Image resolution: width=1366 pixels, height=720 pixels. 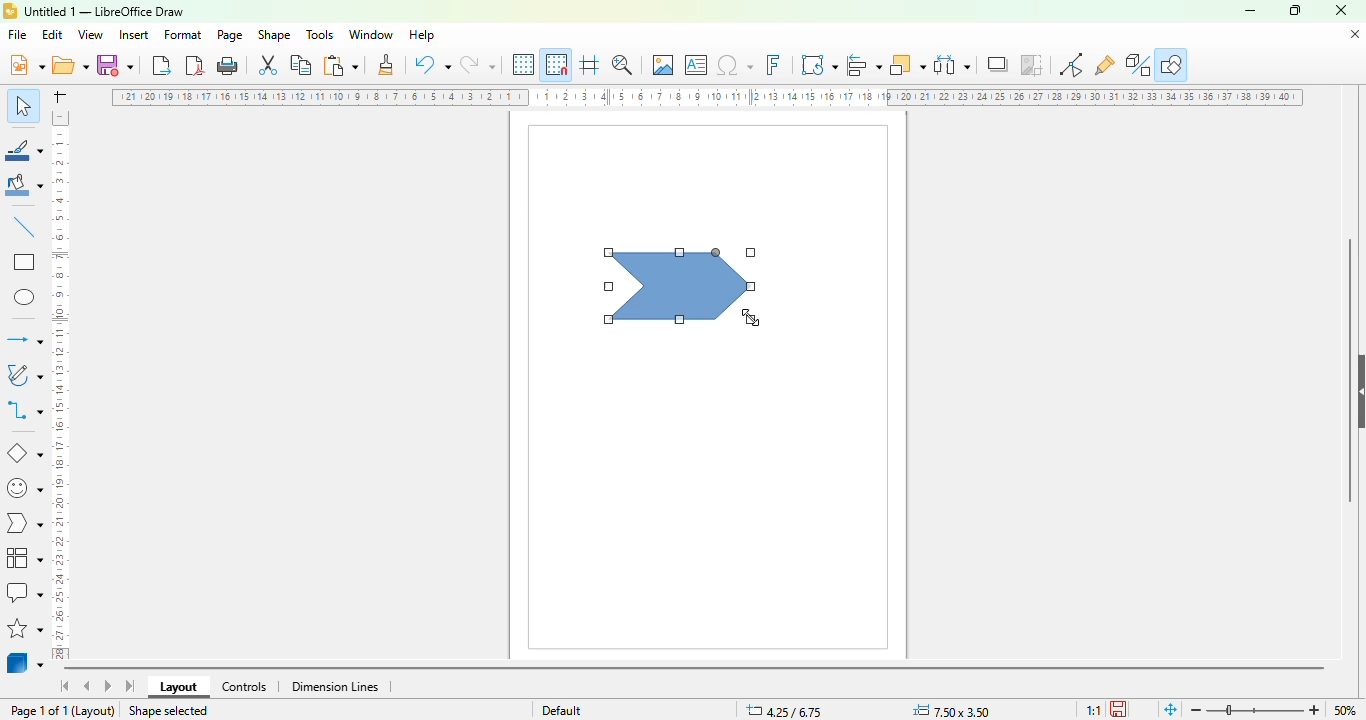 I want to click on scroll to next sheet, so click(x=108, y=685).